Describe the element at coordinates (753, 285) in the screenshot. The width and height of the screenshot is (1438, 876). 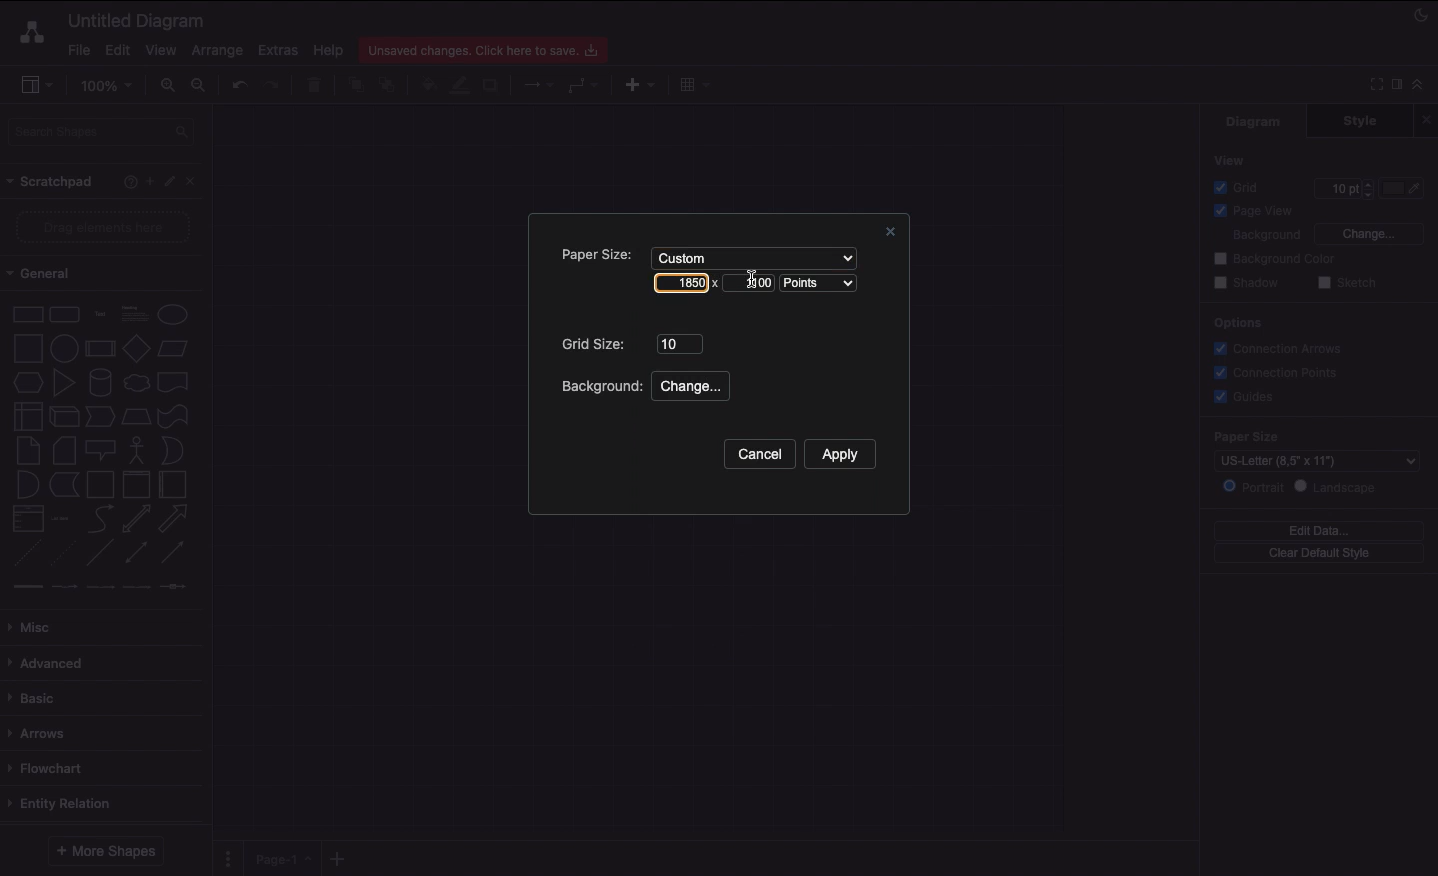
I see `Cursor` at that location.